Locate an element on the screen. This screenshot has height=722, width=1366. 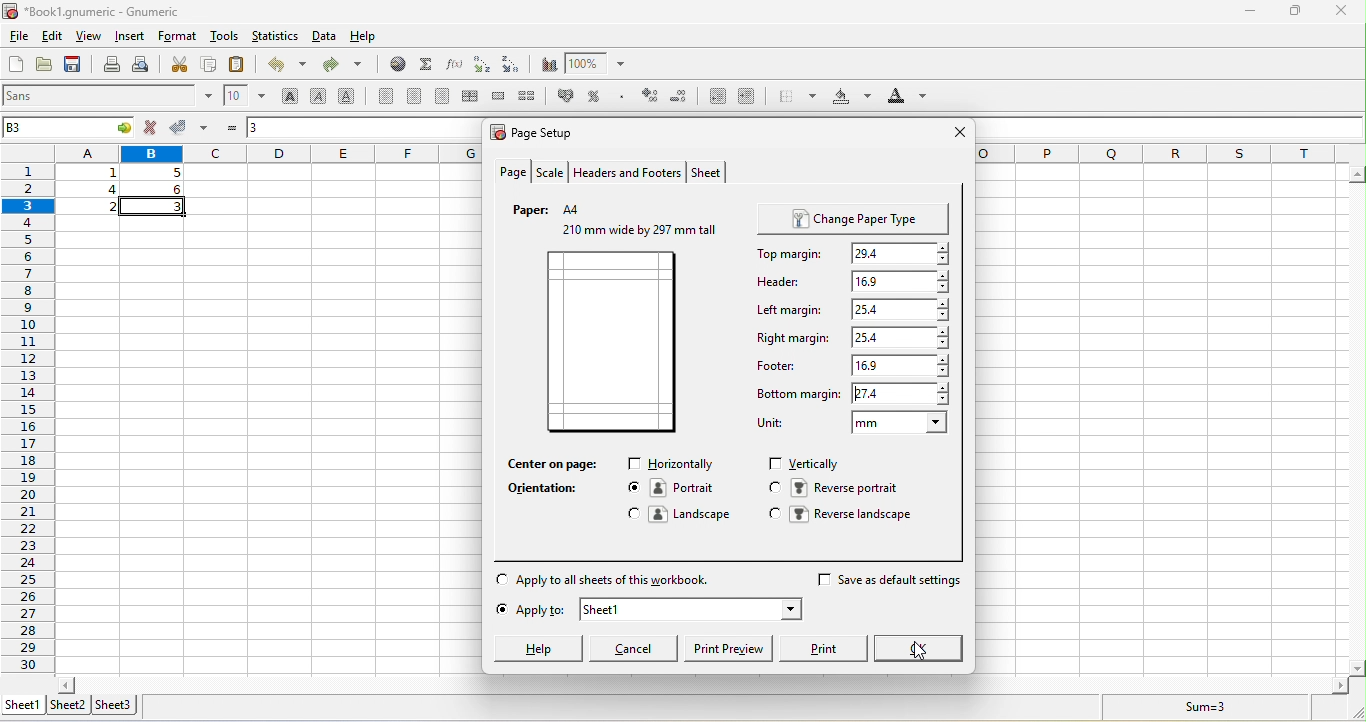
16.9 is located at coordinates (902, 281).